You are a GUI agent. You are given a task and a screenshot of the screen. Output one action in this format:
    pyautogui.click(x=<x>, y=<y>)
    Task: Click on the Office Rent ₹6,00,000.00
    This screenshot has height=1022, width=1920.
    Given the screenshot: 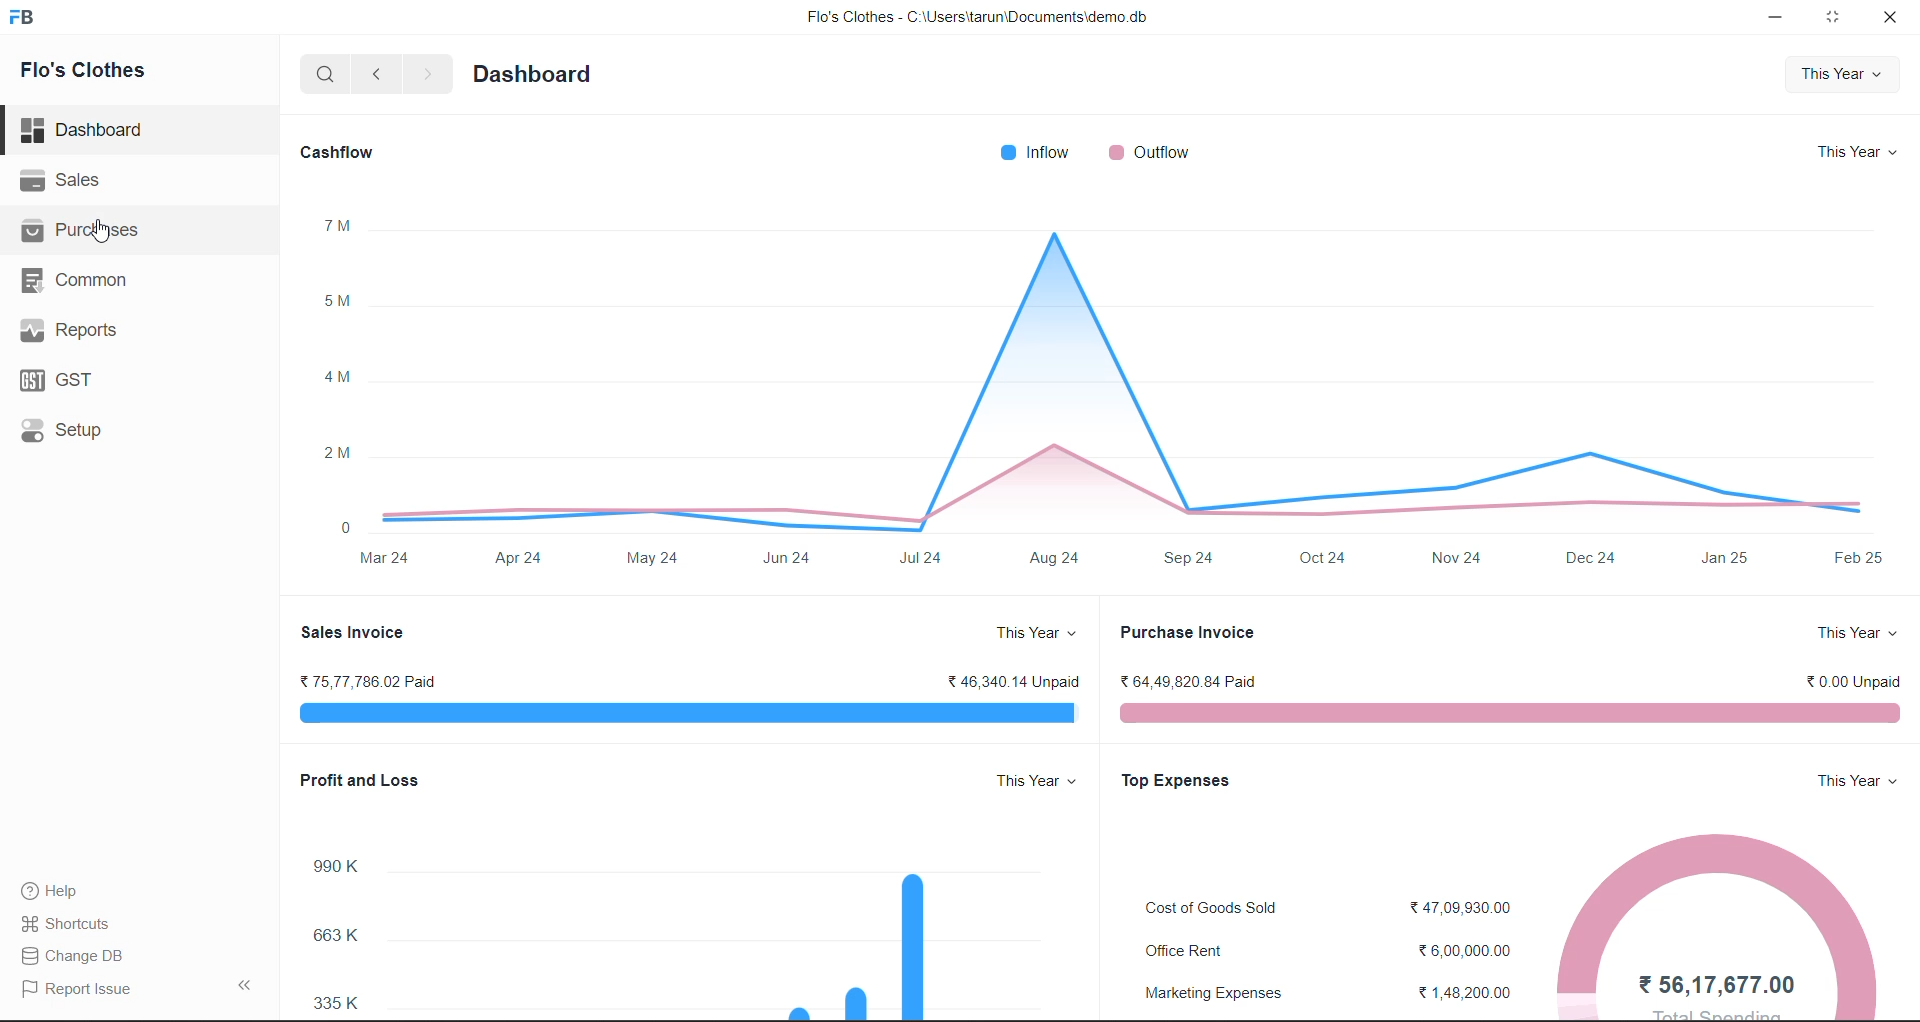 What is the action you would take?
    pyautogui.click(x=1326, y=947)
    